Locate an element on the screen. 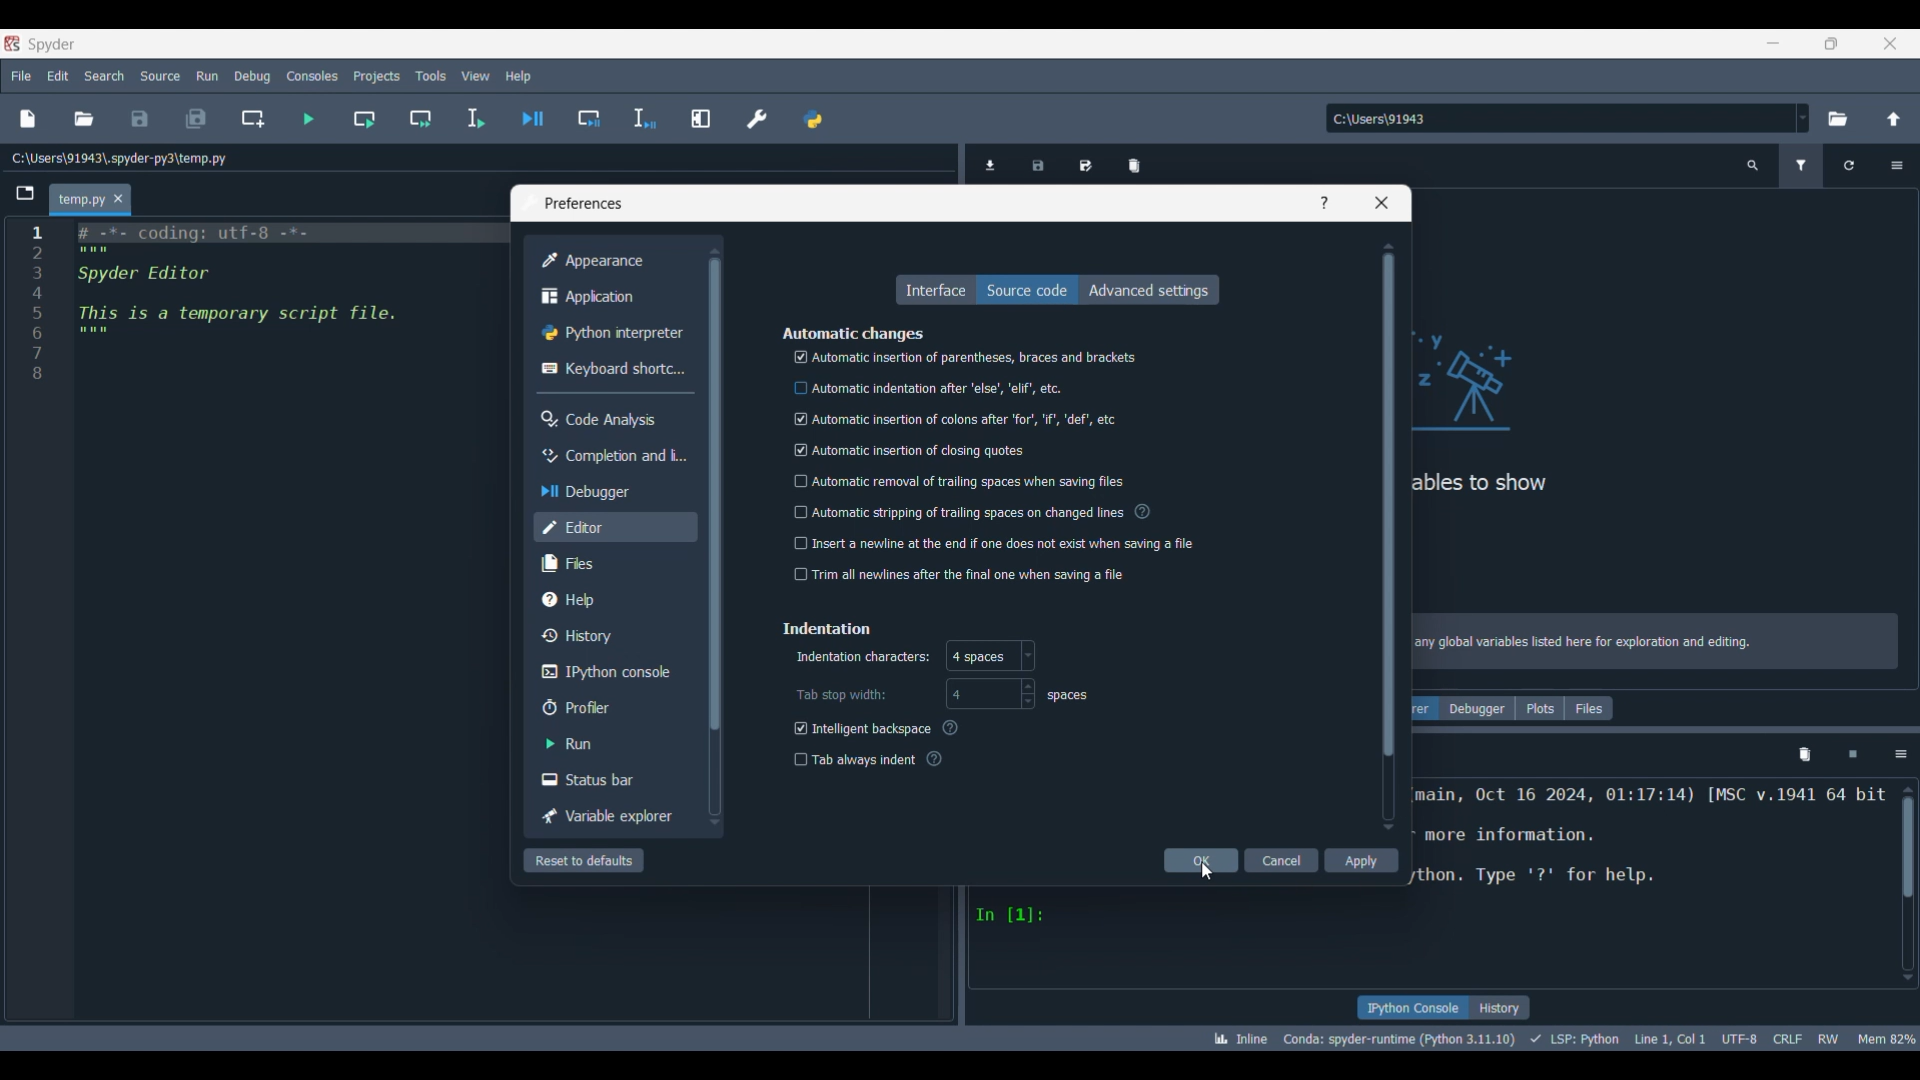  Close is located at coordinates (118, 198).